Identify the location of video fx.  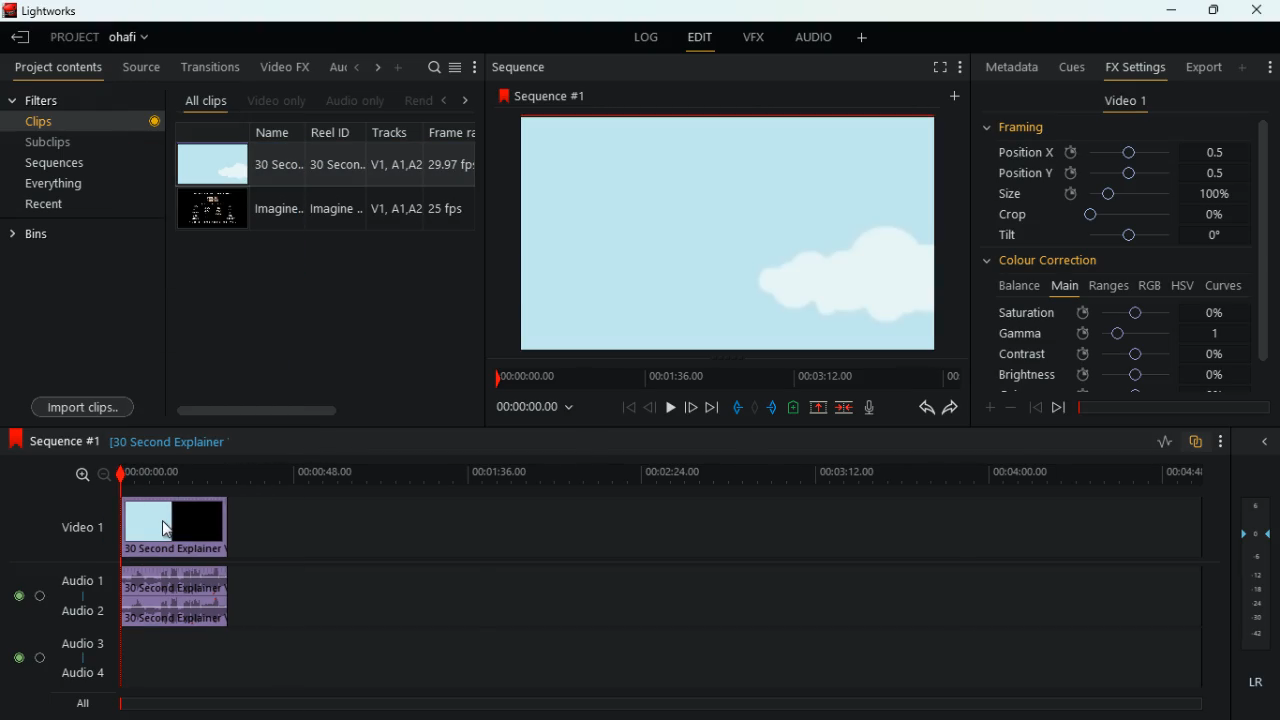
(283, 66).